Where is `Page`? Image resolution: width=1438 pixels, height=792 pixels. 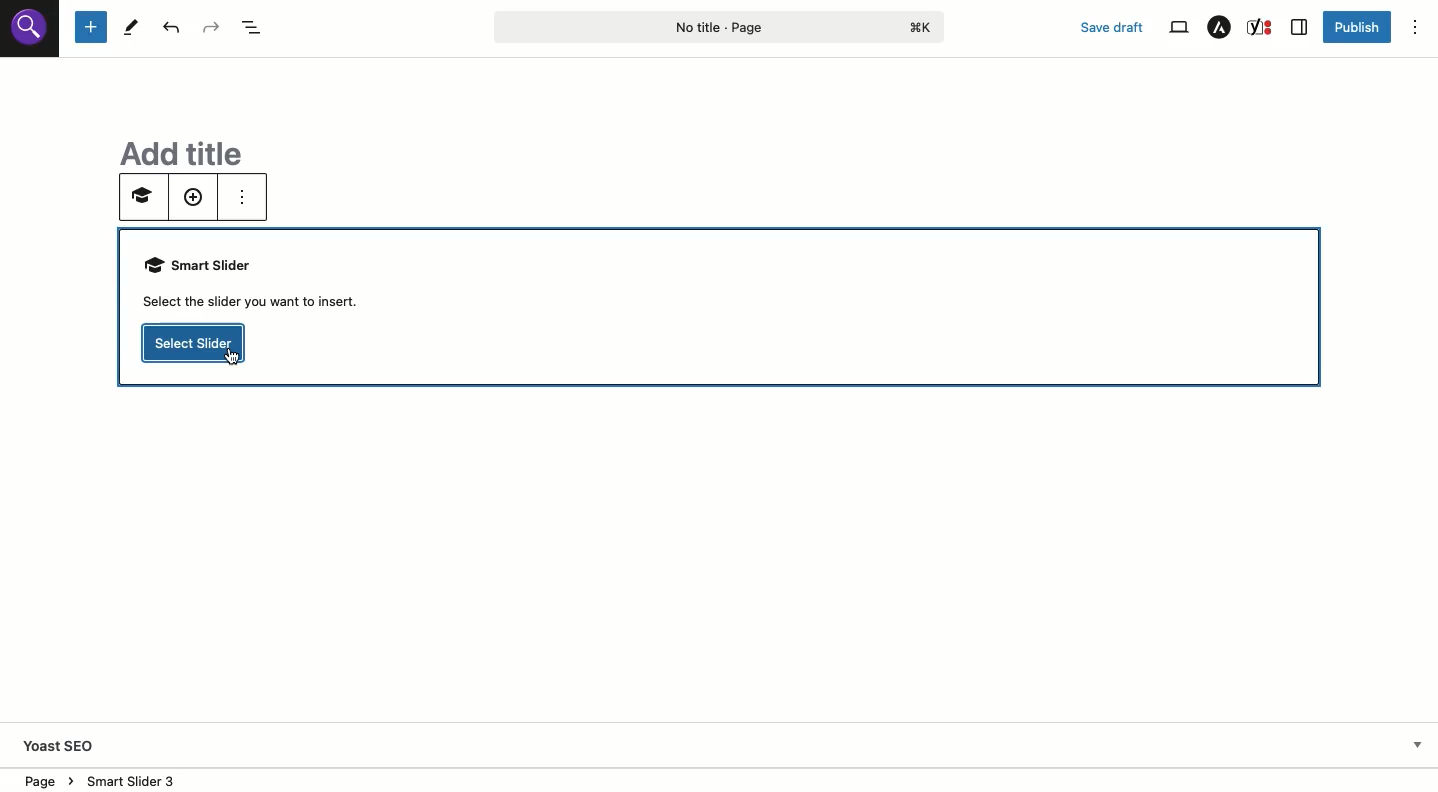
Page is located at coordinates (720, 26).